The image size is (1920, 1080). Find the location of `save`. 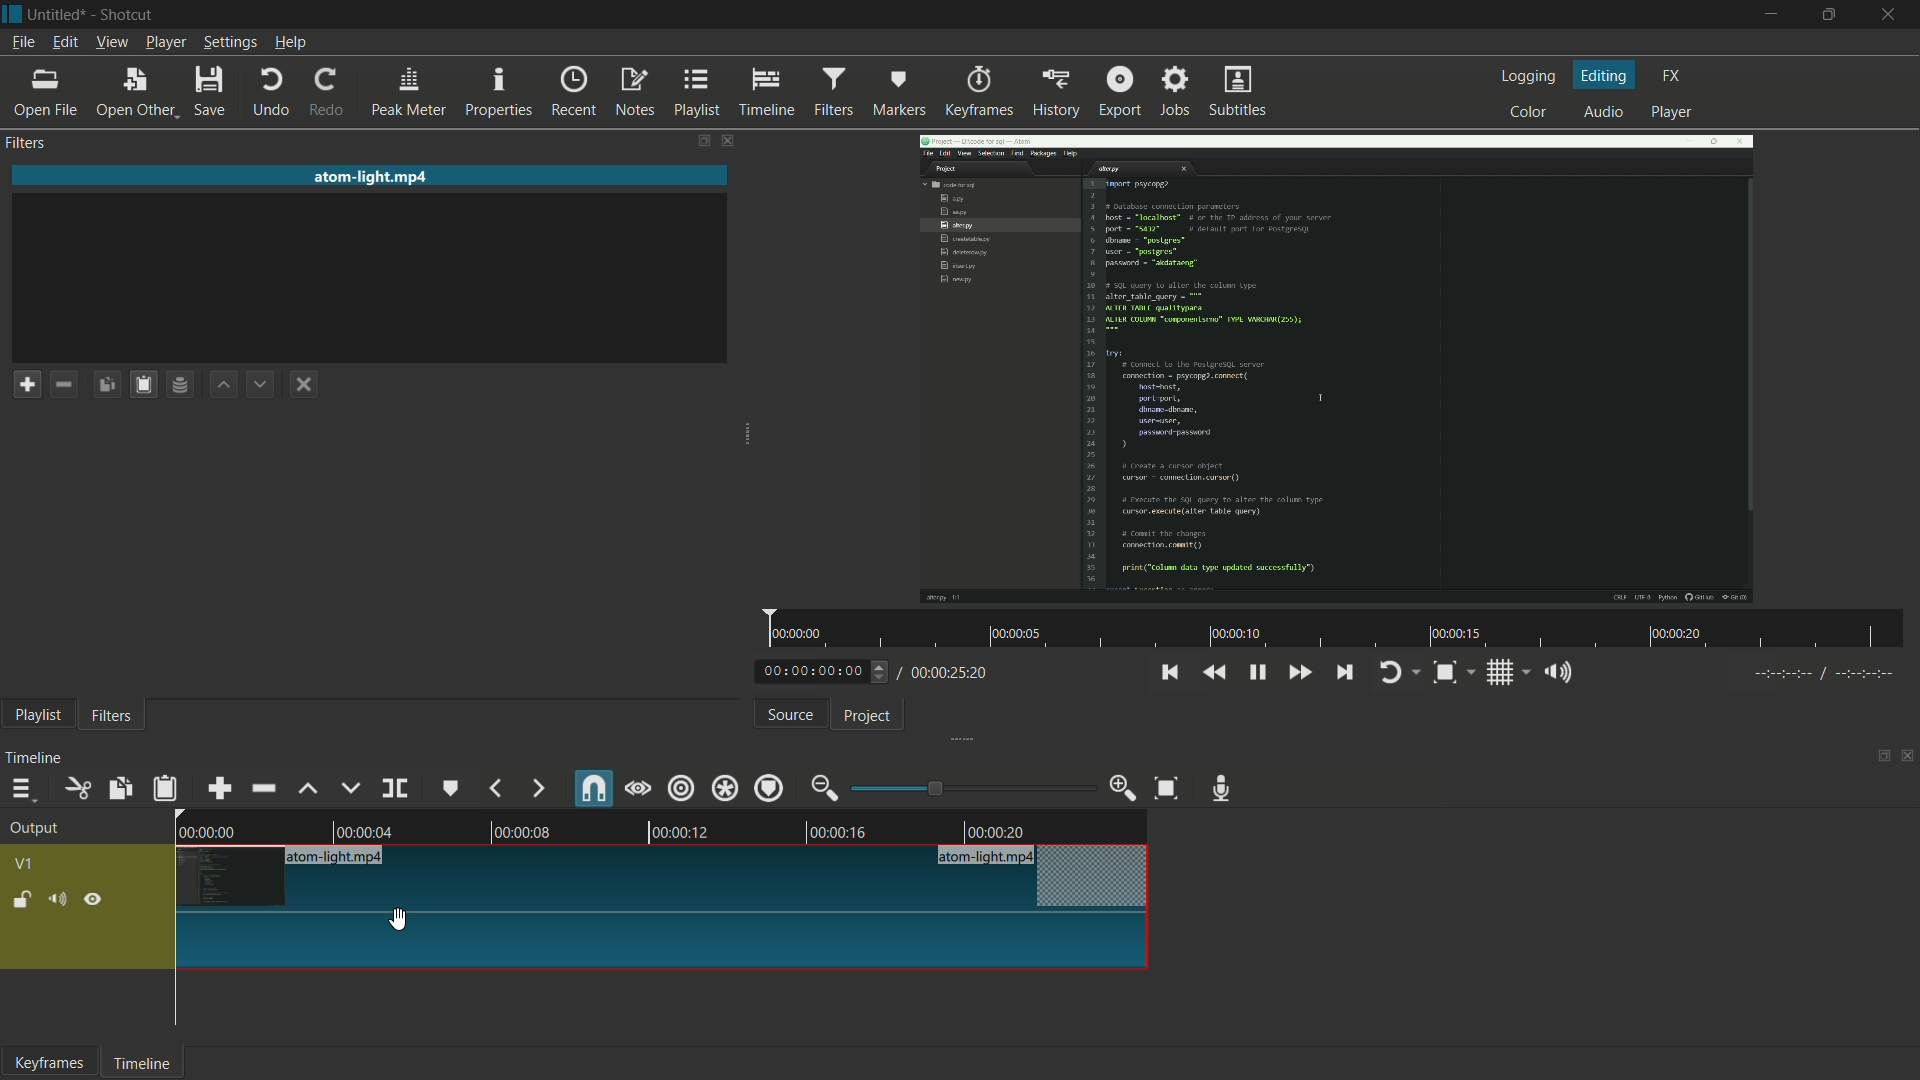

save is located at coordinates (207, 89).